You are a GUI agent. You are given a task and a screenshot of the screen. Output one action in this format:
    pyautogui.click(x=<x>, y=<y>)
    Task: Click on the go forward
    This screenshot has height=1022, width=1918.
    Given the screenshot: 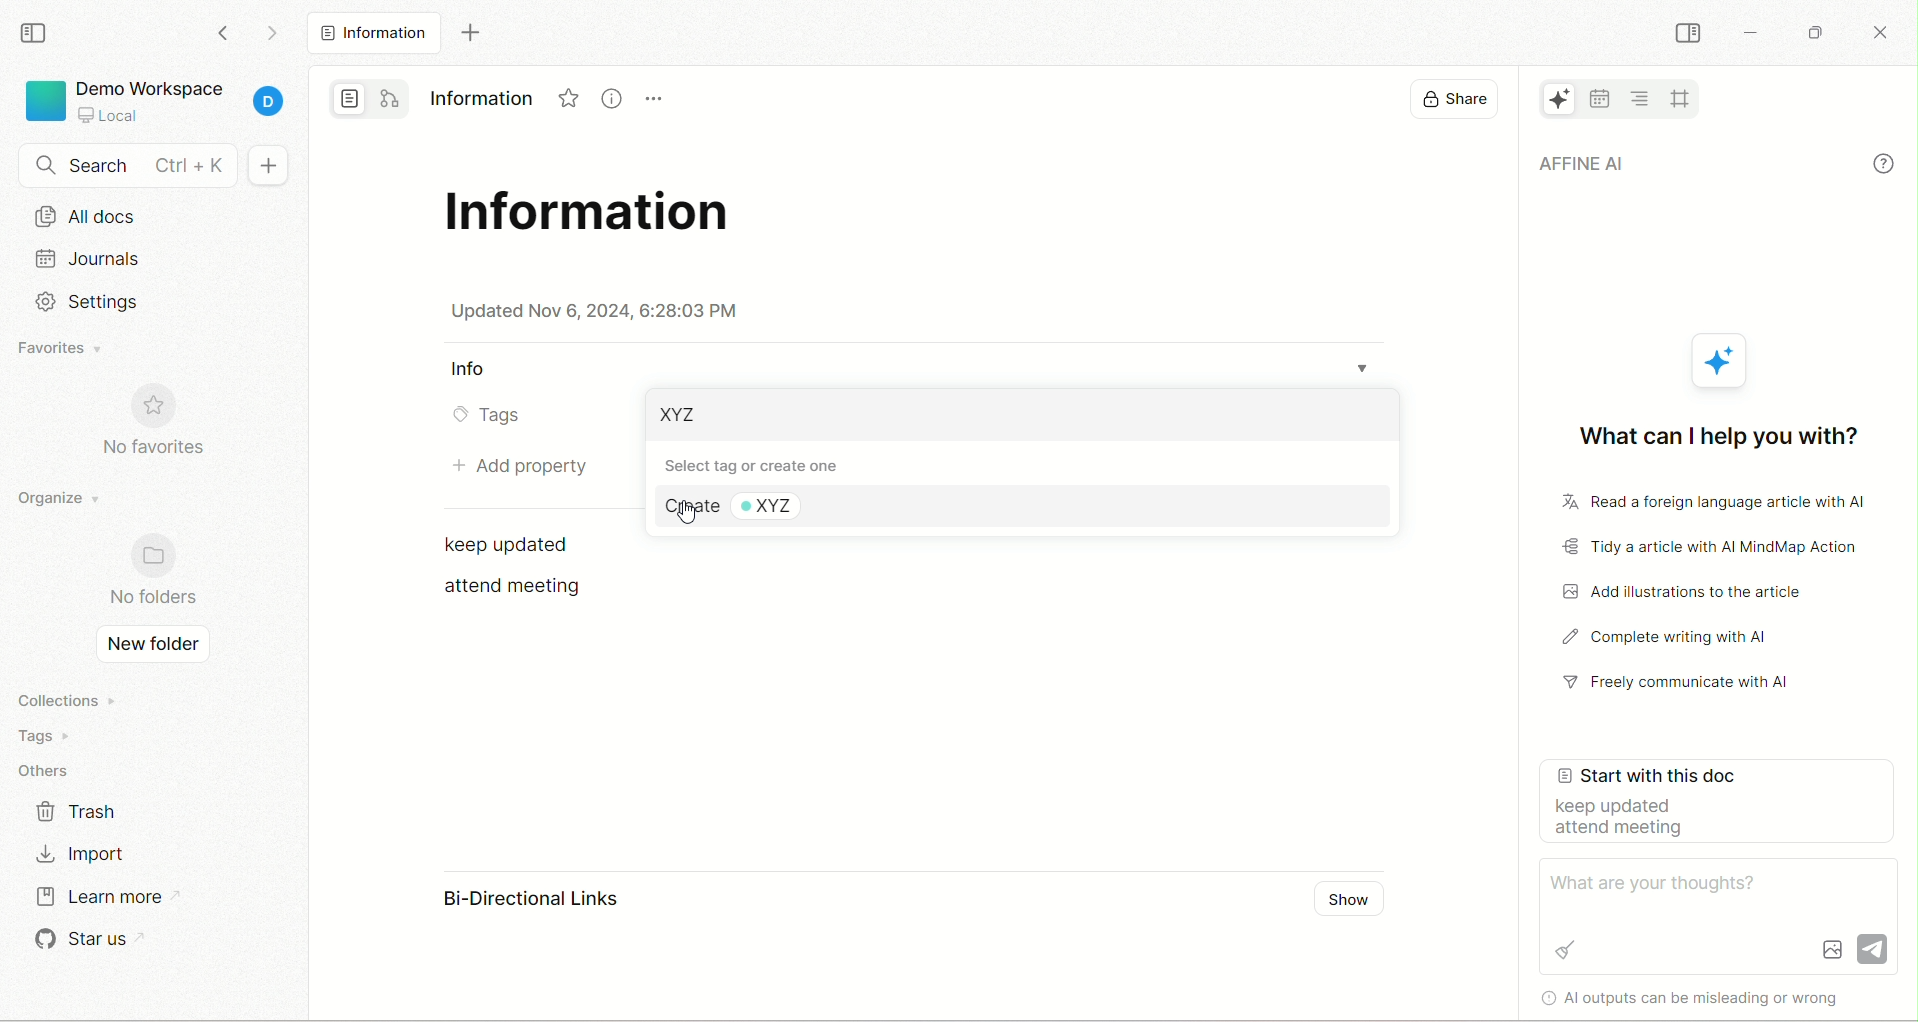 What is the action you would take?
    pyautogui.click(x=267, y=34)
    